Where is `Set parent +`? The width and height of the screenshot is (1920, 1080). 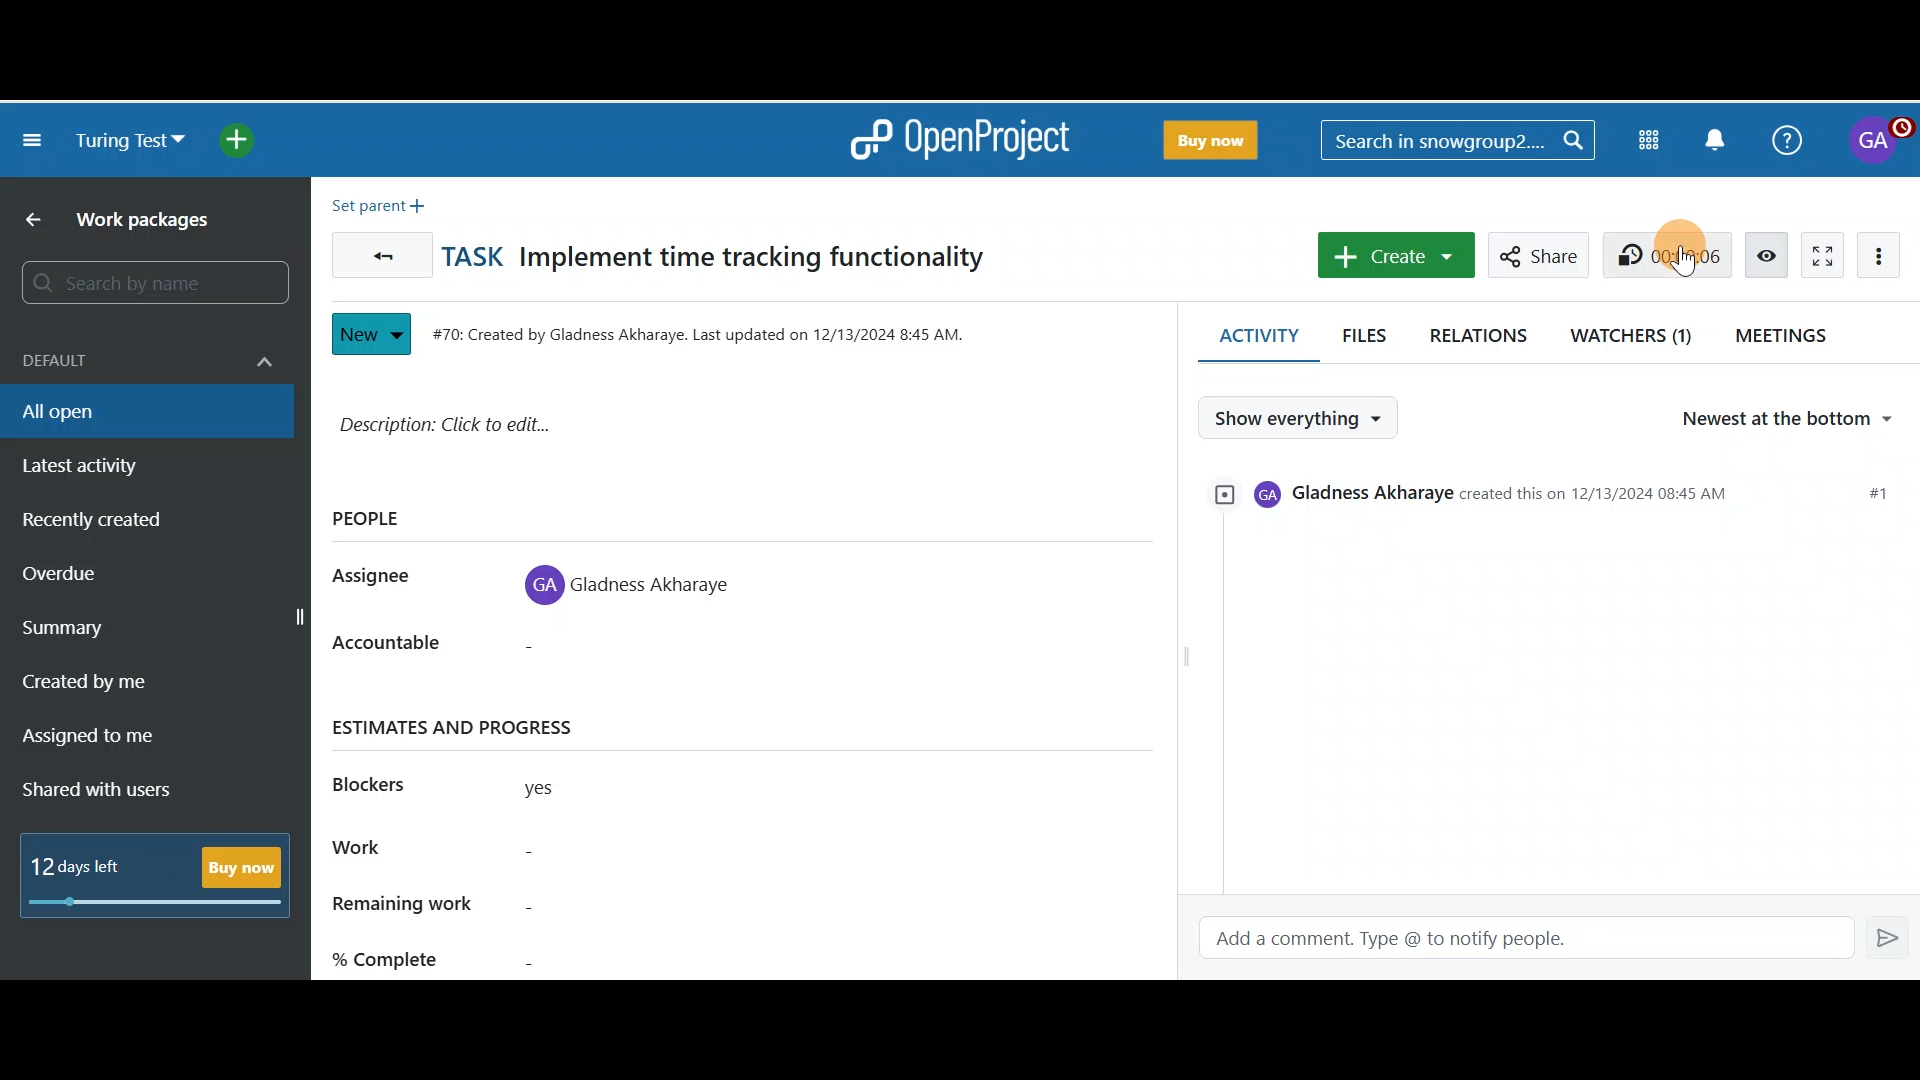 Set parent + is located at coordinates (384, 201).